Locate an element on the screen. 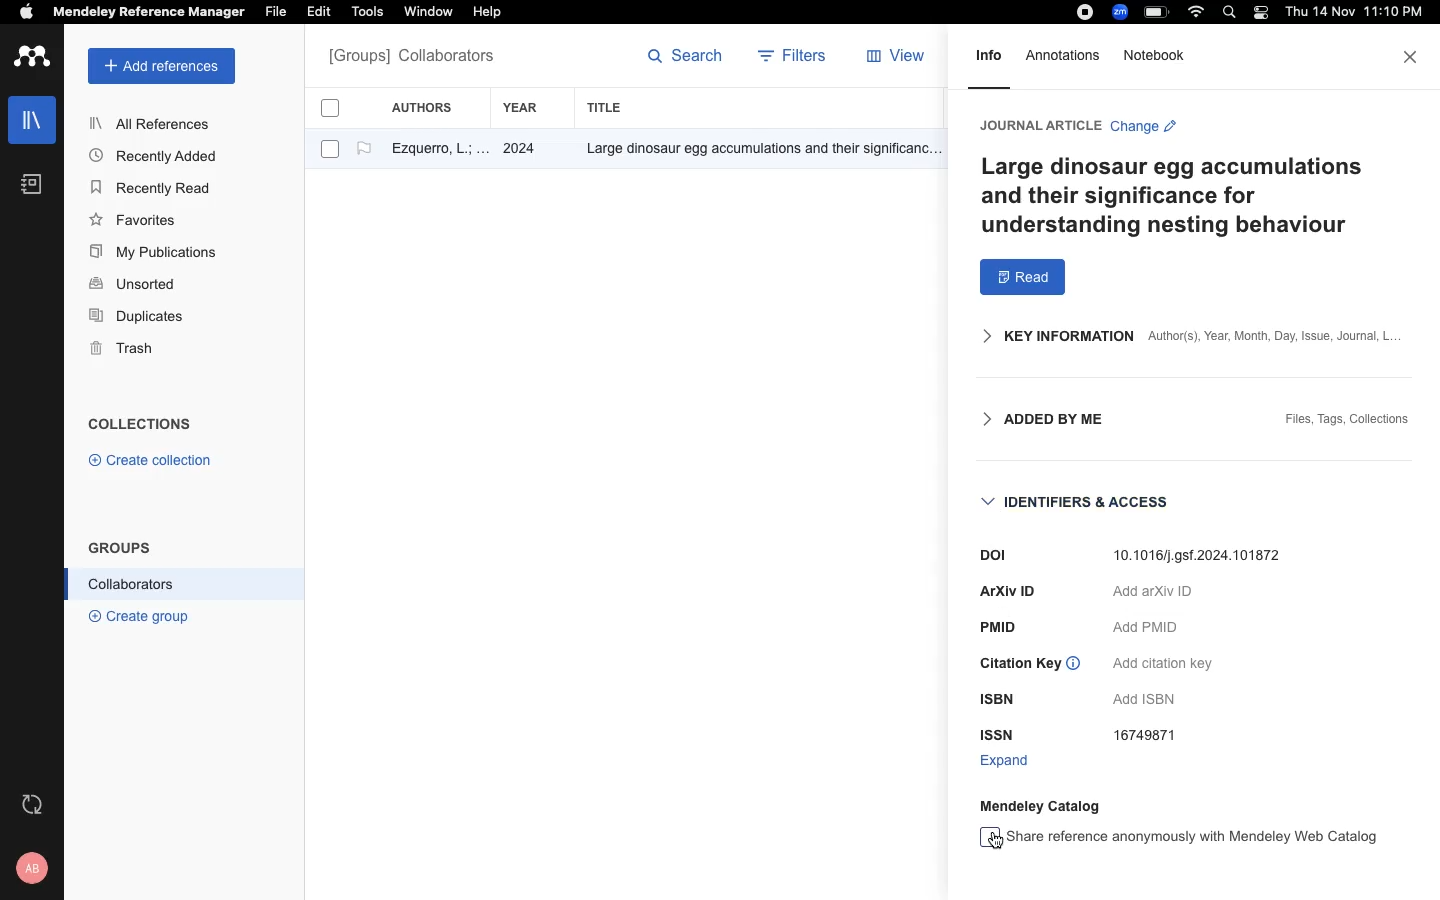 Image resolution: width=1440 pixels, height=900 pixels. pol is located at coordinates (977, 555).